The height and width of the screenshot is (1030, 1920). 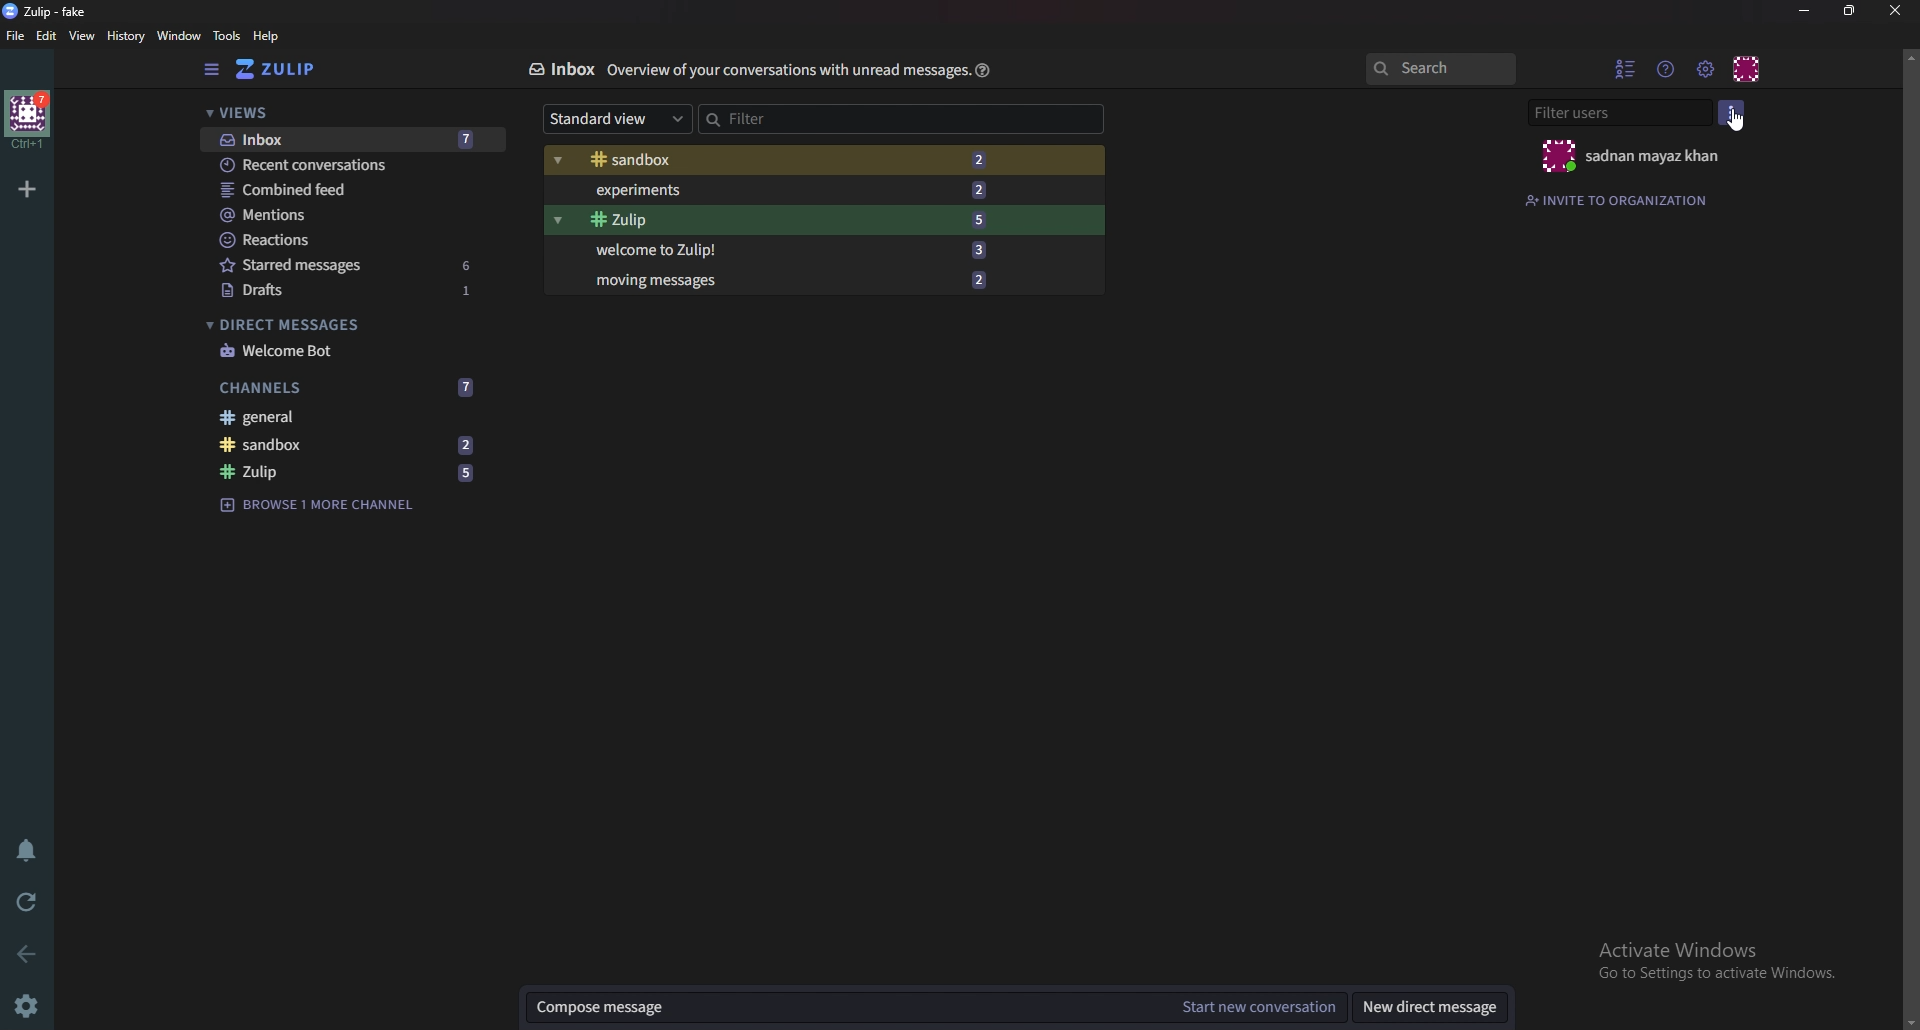 What do you see at coordinates (1628, 158) in the screenshot?
I see `User` at bounding box center [1628, 158].